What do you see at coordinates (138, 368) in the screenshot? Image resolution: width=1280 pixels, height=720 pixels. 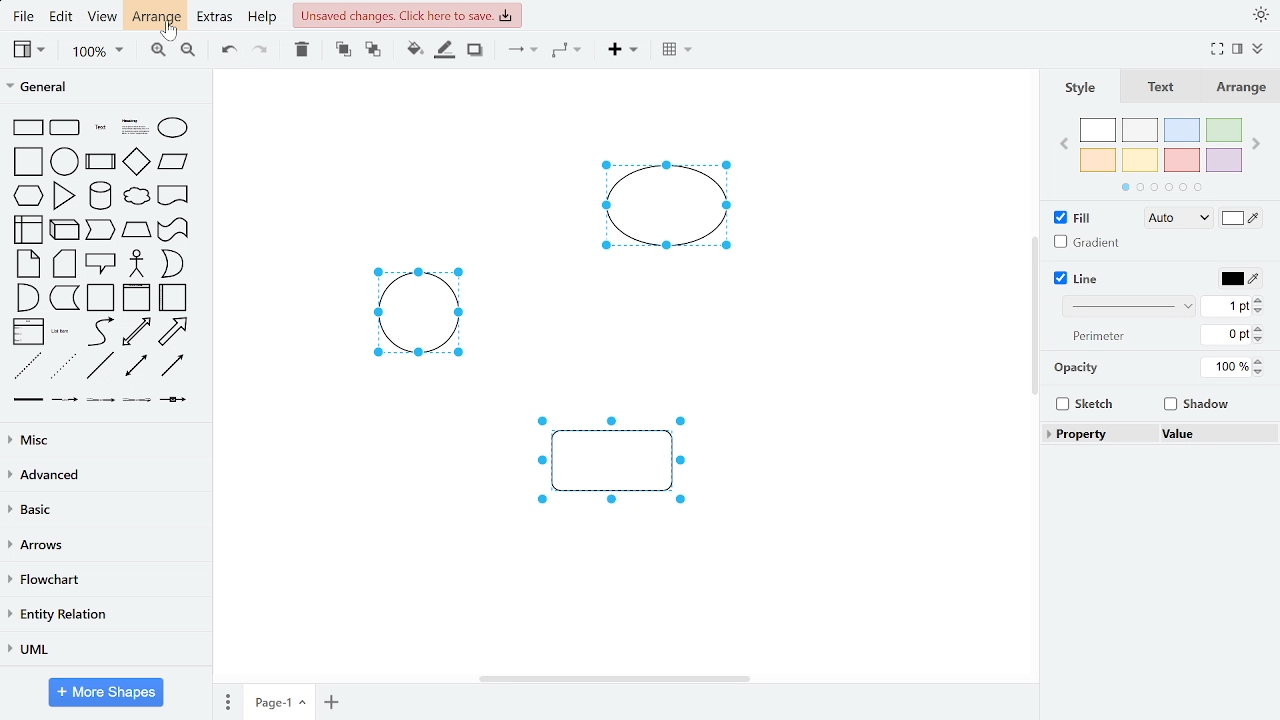 I see `bidirectional connector` at bounding box center [138, 368].